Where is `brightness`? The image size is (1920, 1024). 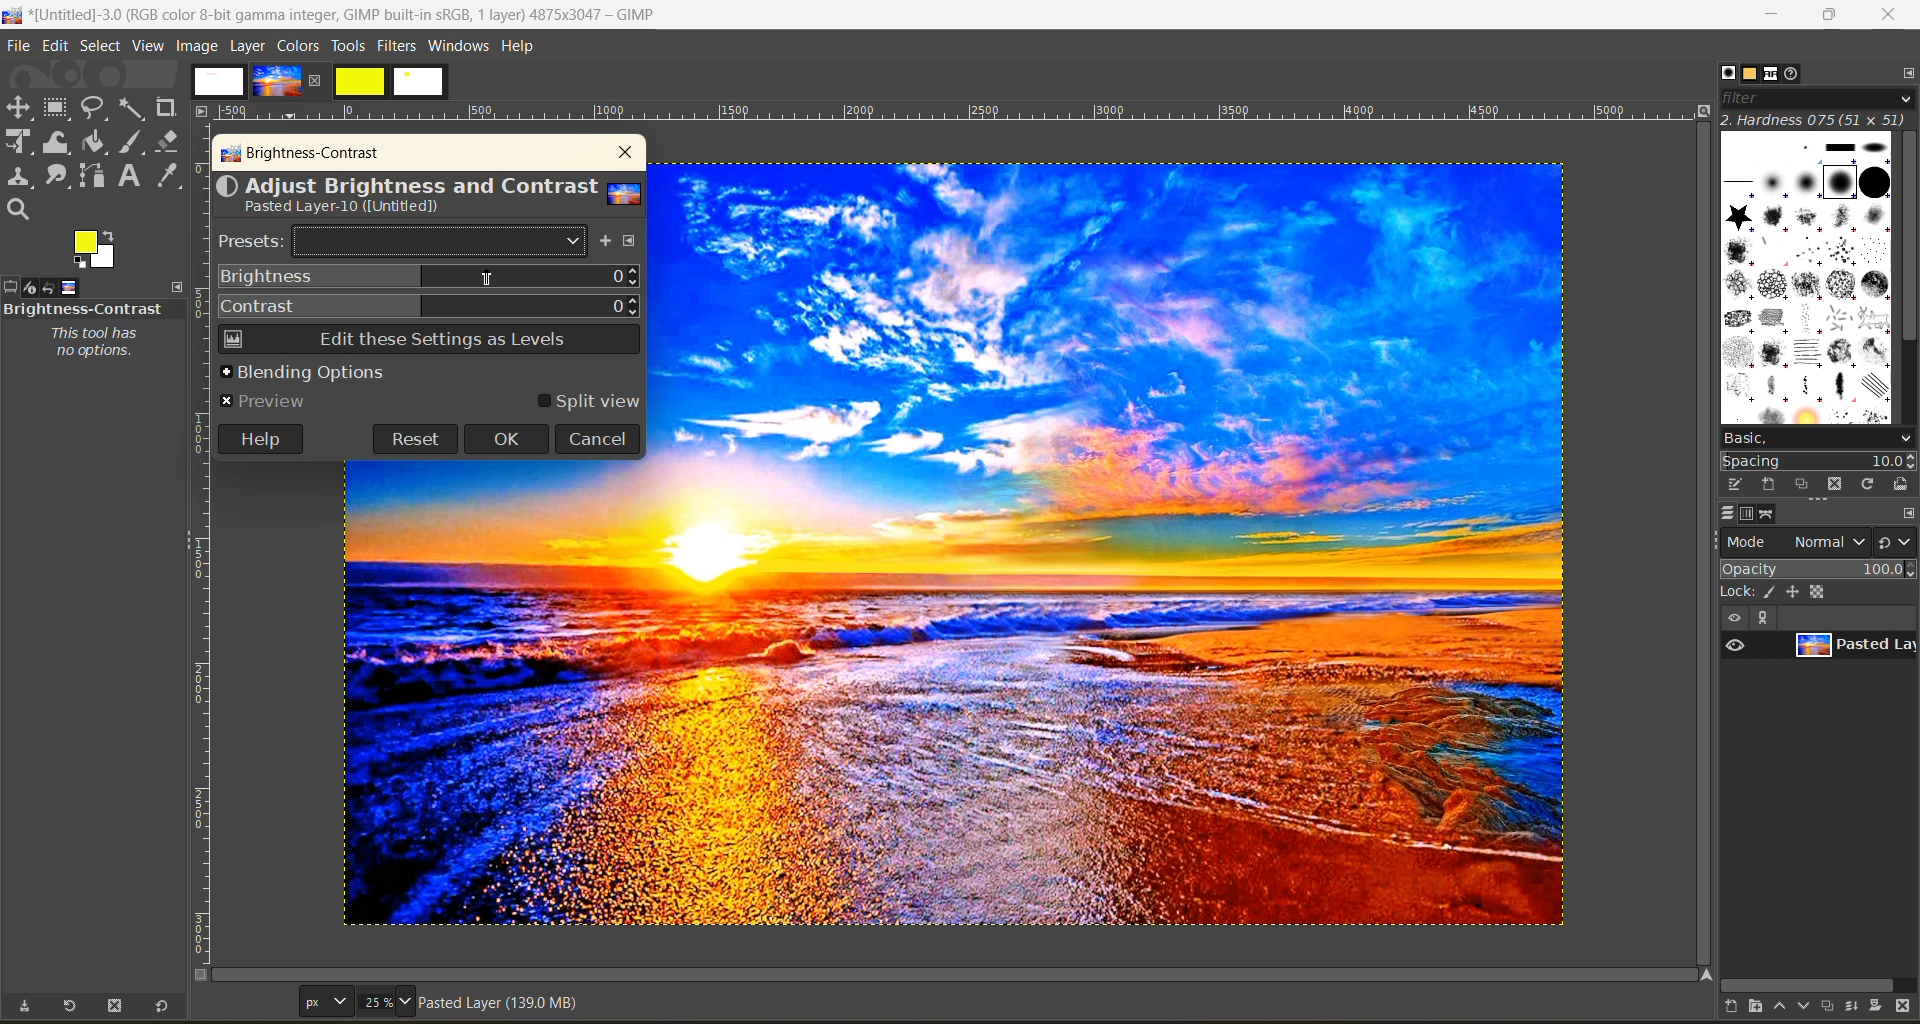
brightness is located at coordinates (429, 277).